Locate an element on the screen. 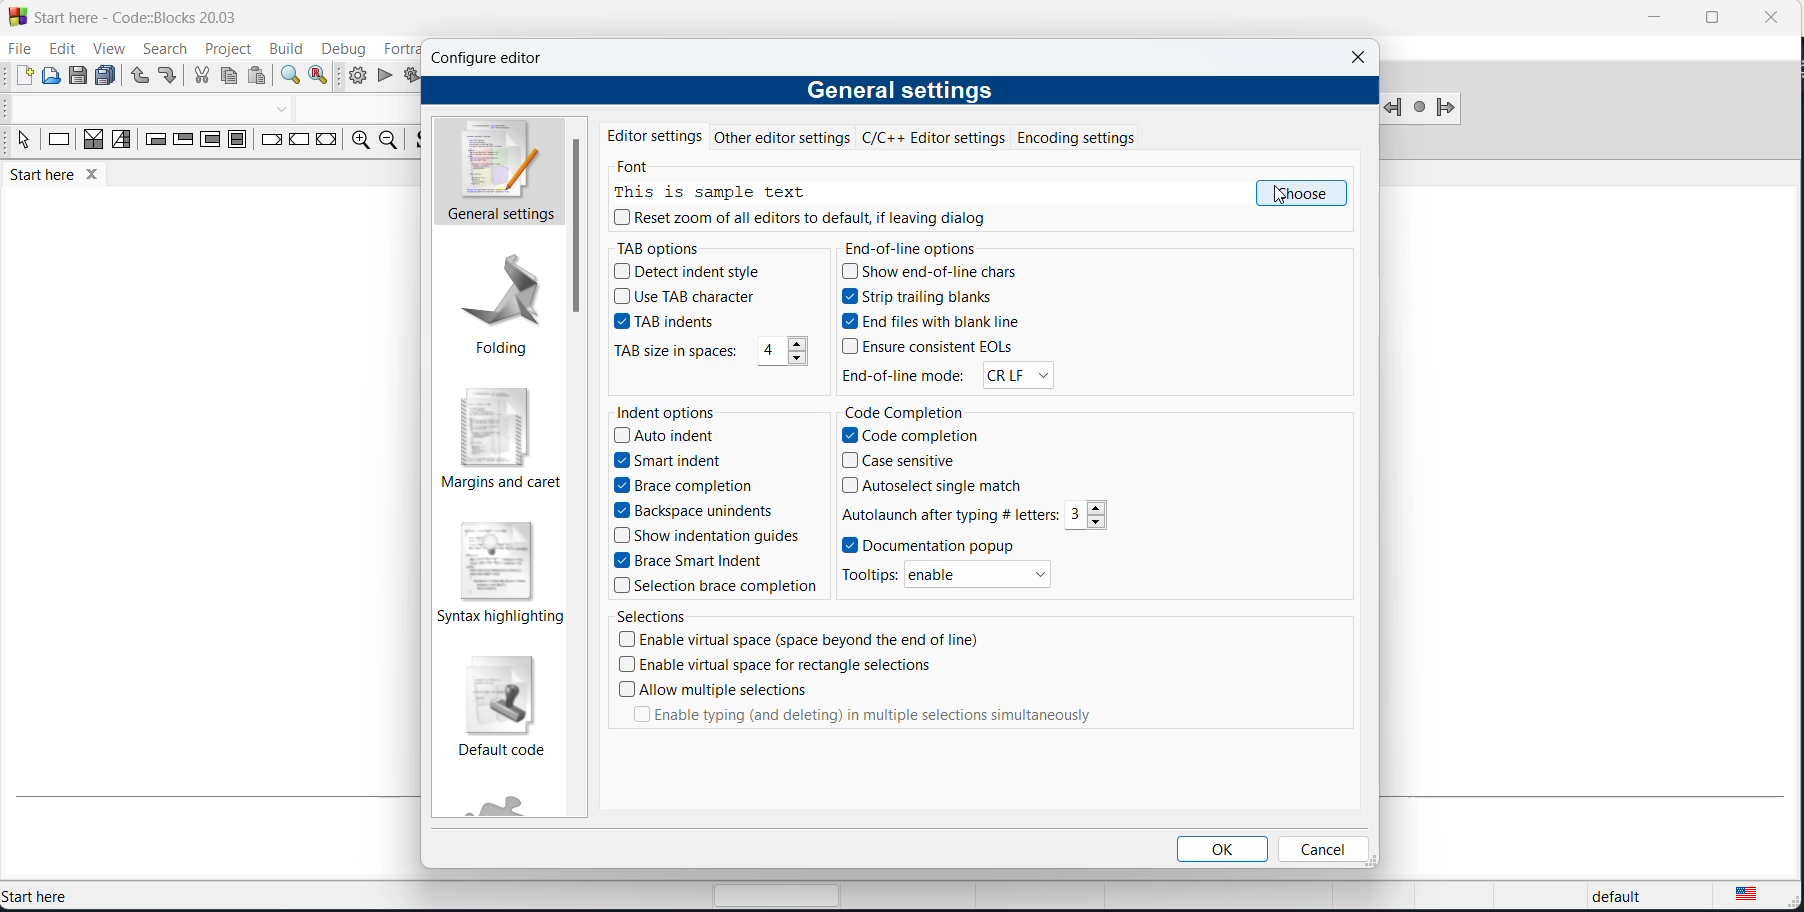  selection is located at coordinates (121, 143).